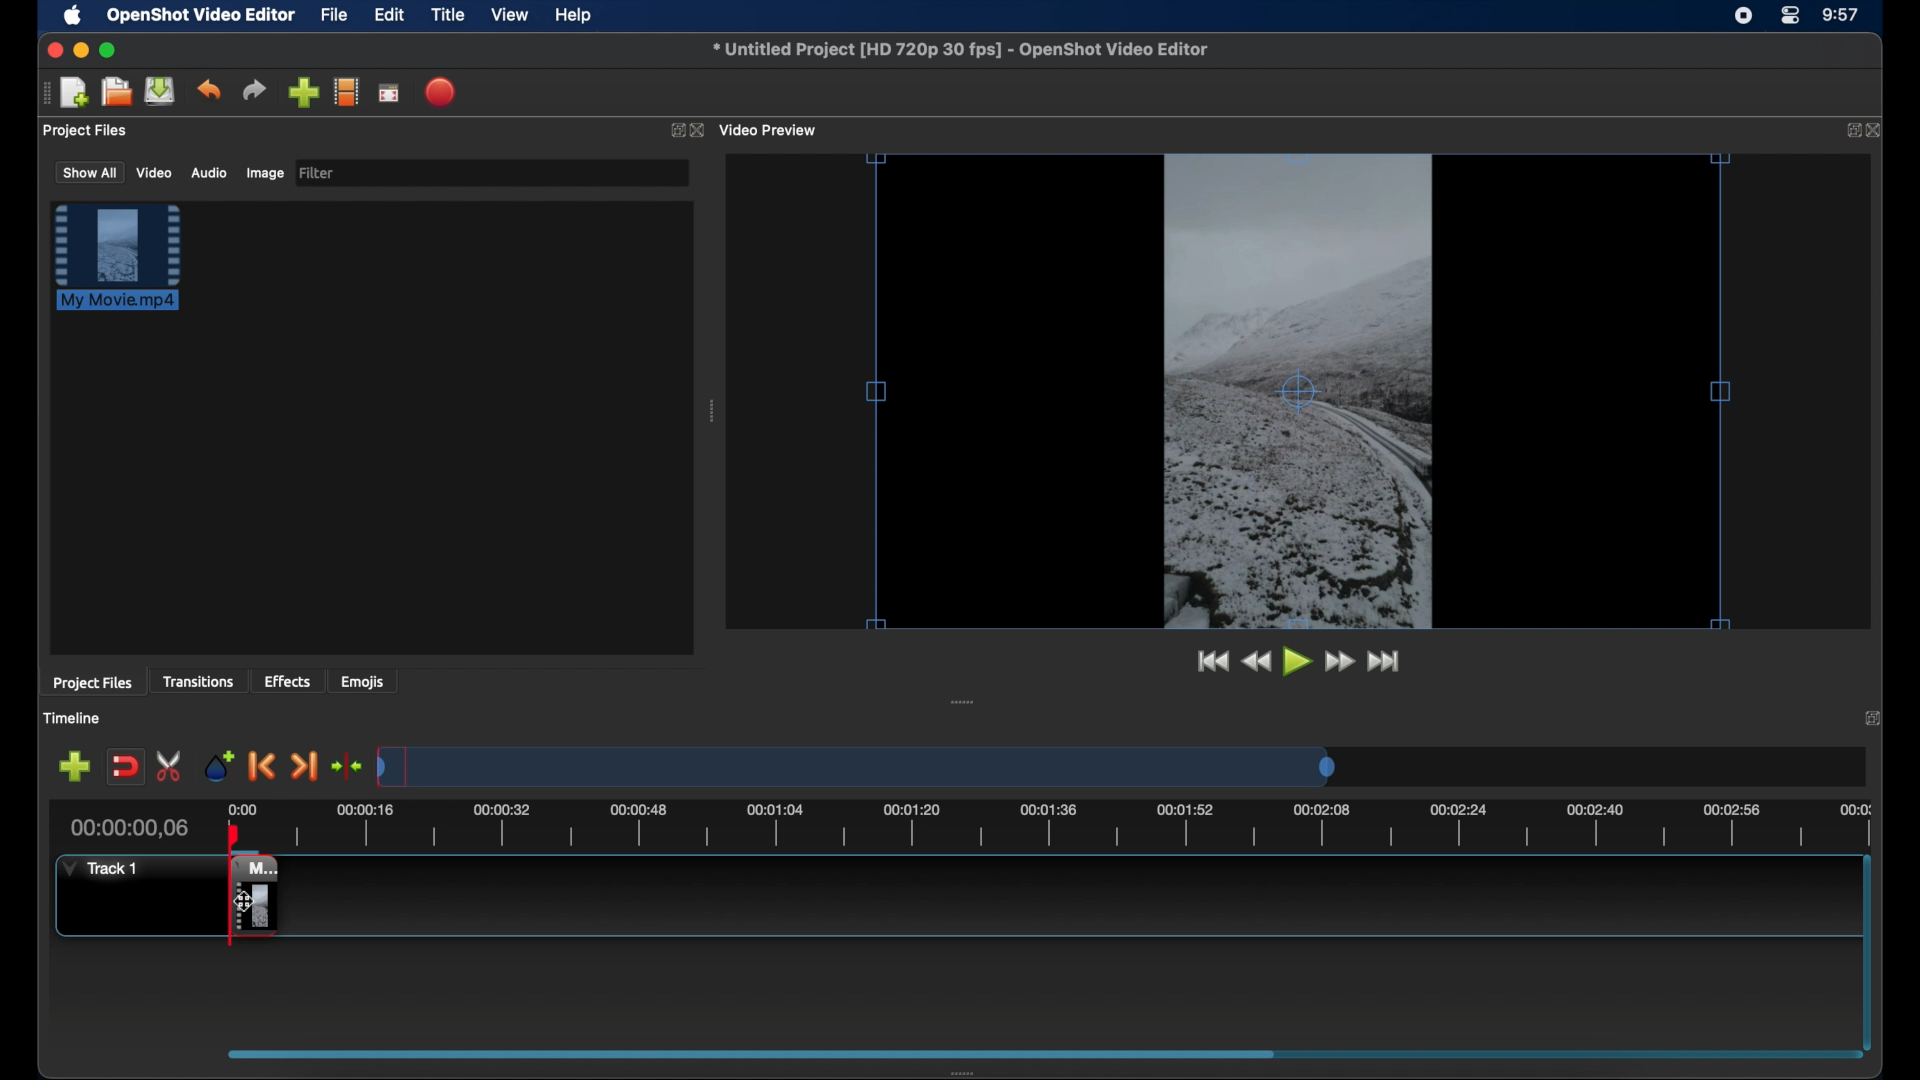 This screenshot has width=1920, height=1080. I want to click on expand, so click(674, 131).